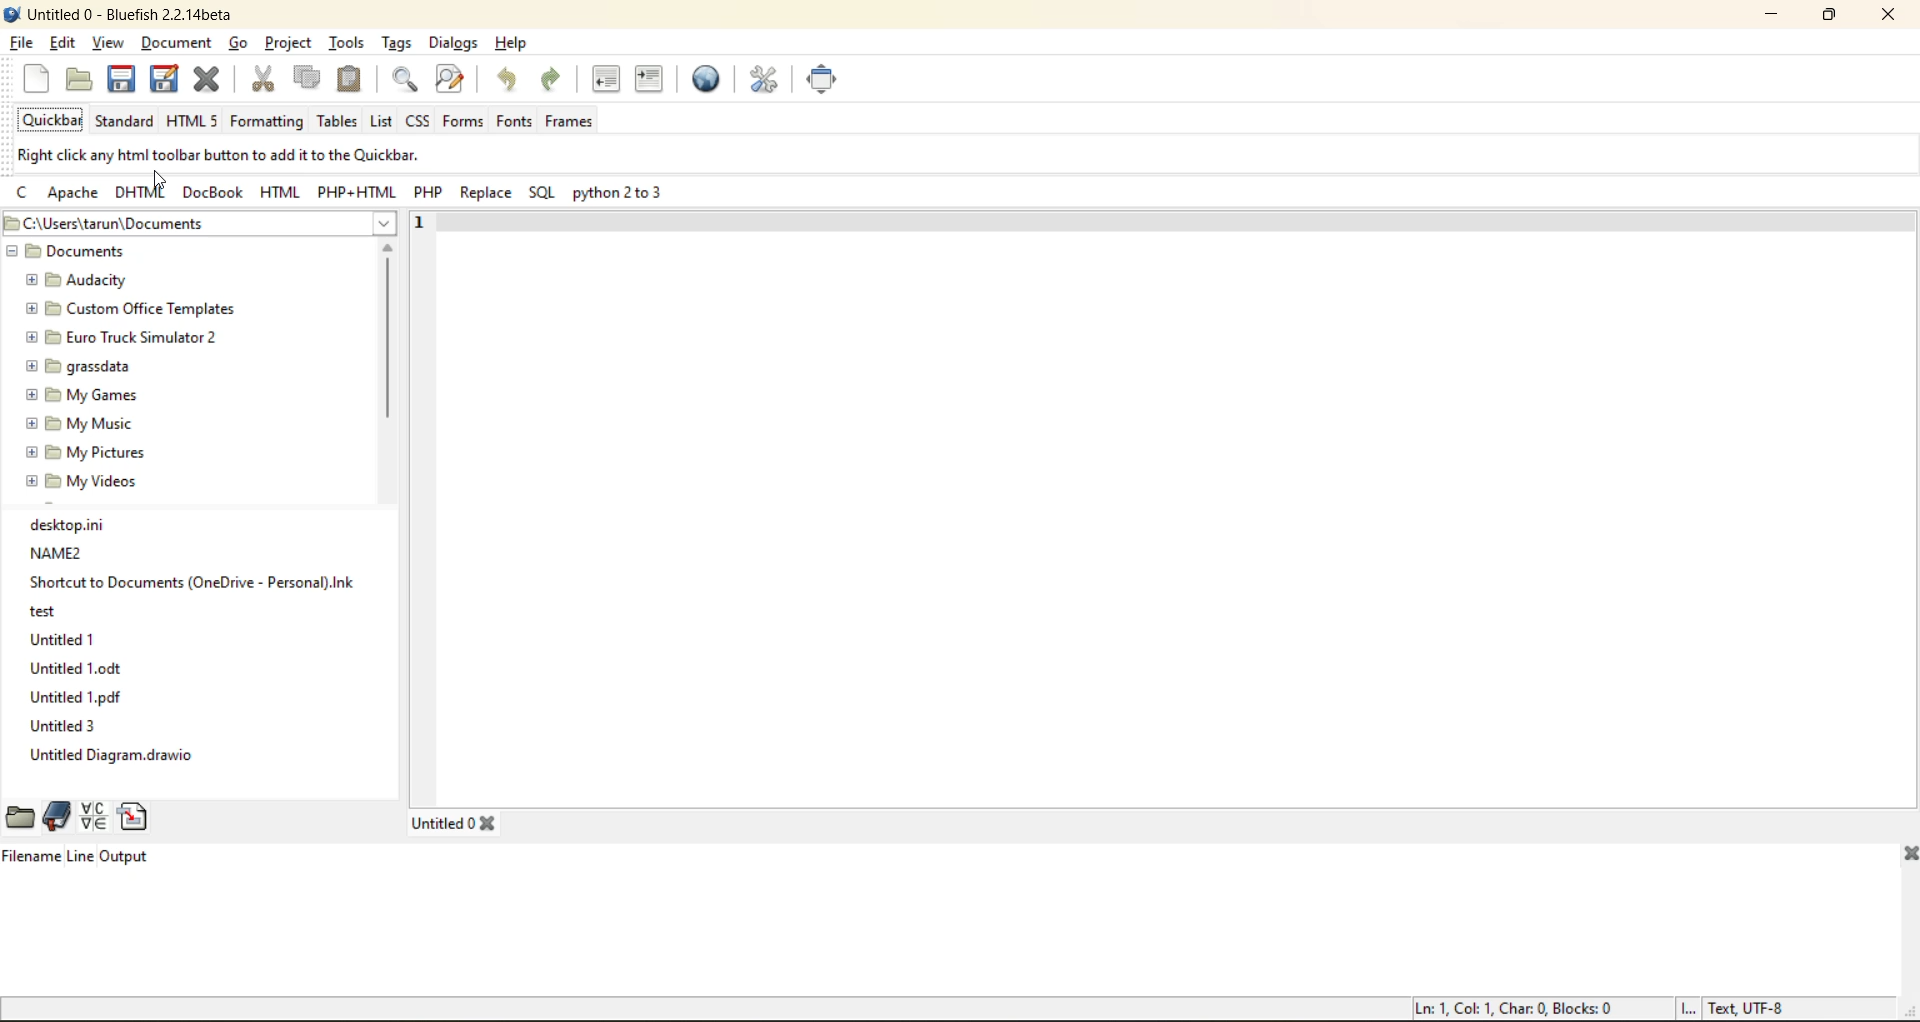  Describe the element at coordinates (766, 81) in the screenshot. I see `edit preferences` at that location.